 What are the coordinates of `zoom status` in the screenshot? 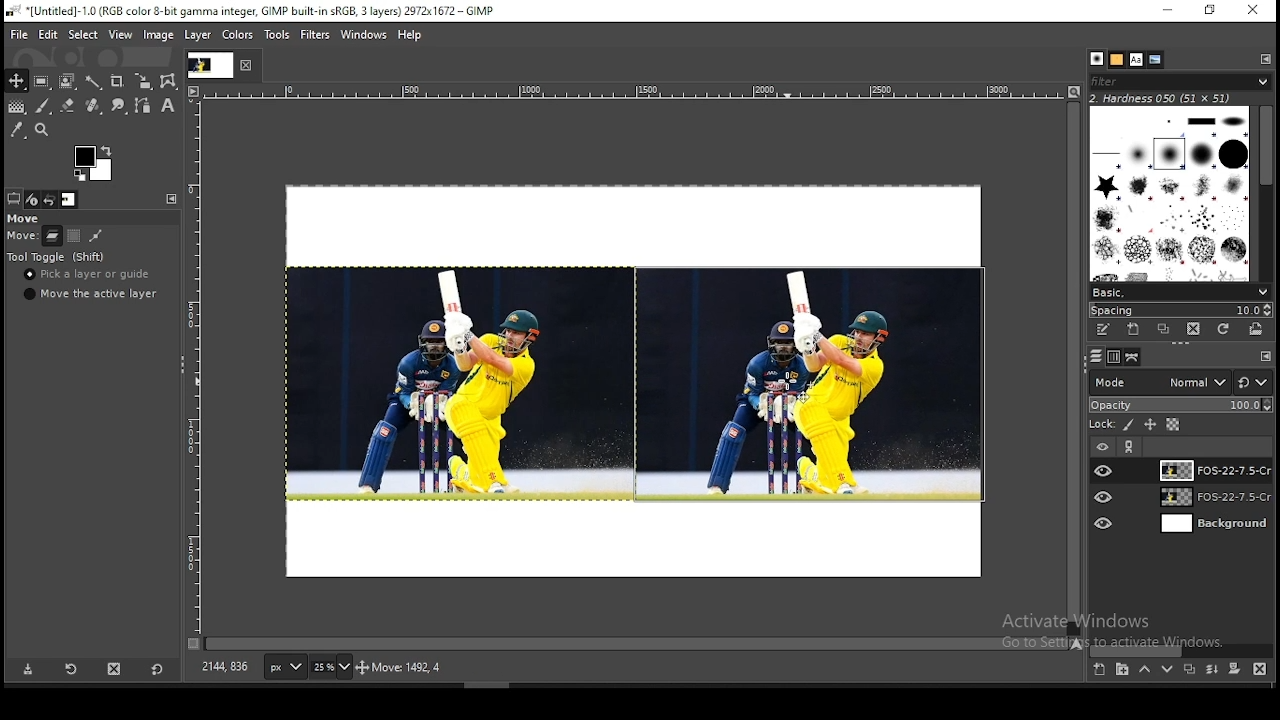 It's located at (331, 669).